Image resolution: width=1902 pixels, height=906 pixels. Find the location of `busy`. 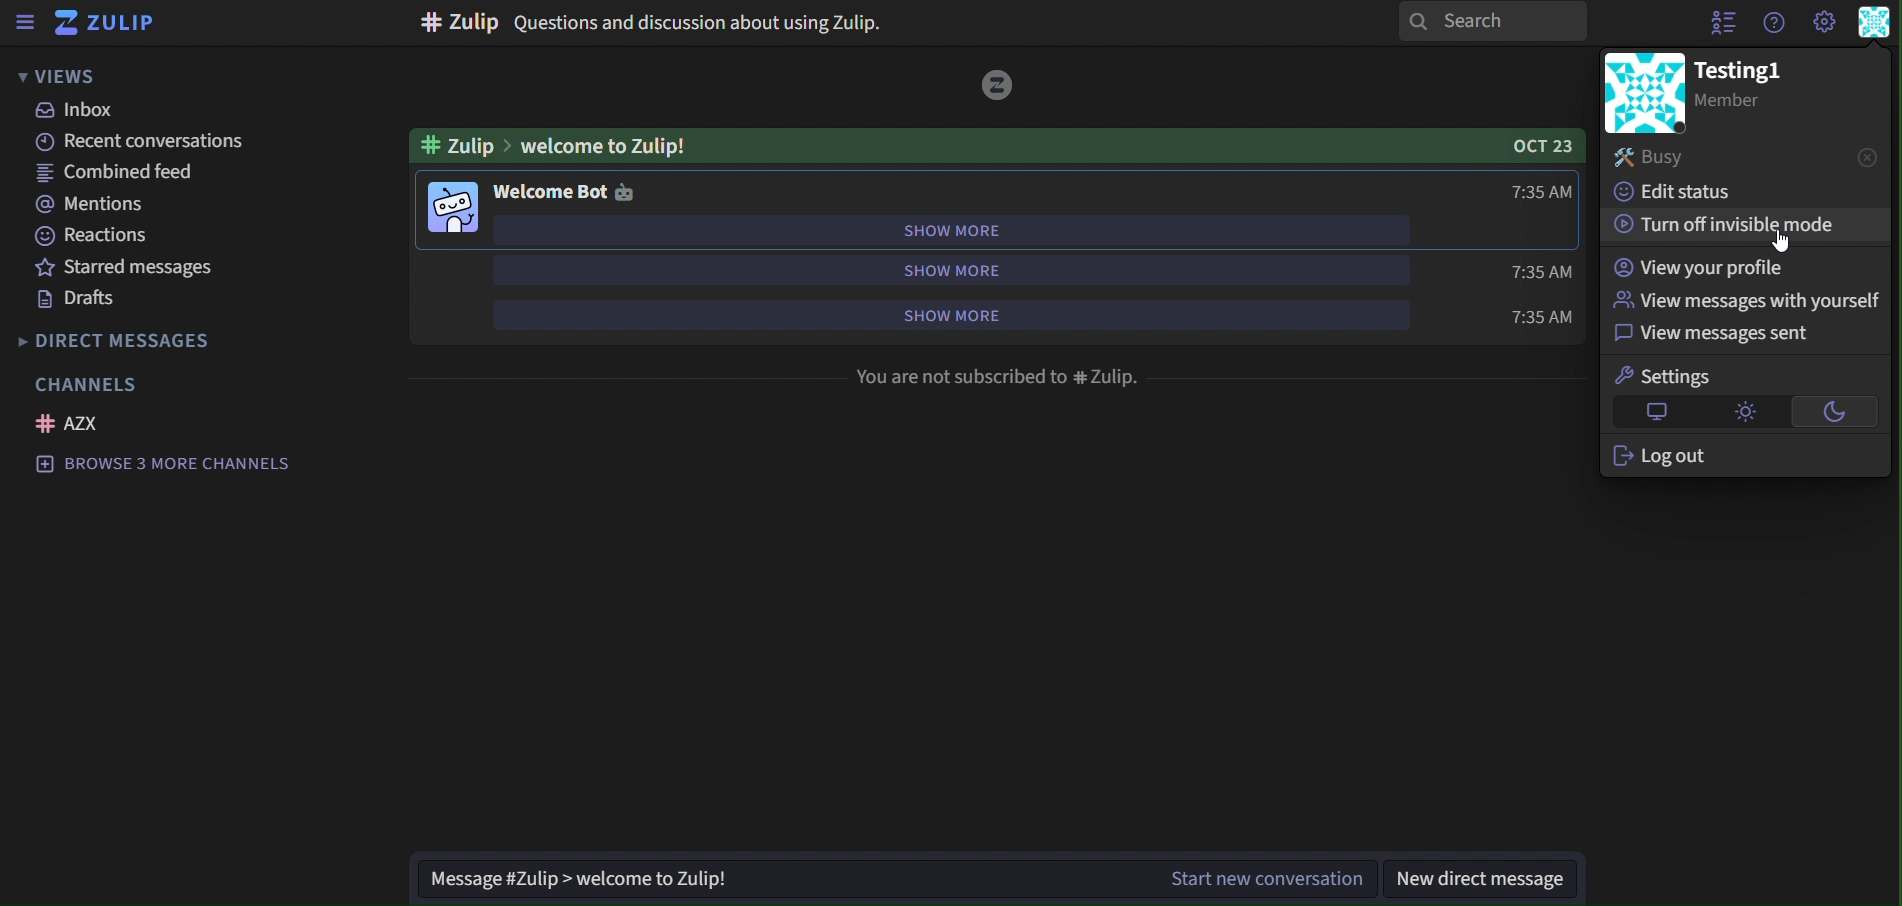

busy is located at coordinates (1741, 157).